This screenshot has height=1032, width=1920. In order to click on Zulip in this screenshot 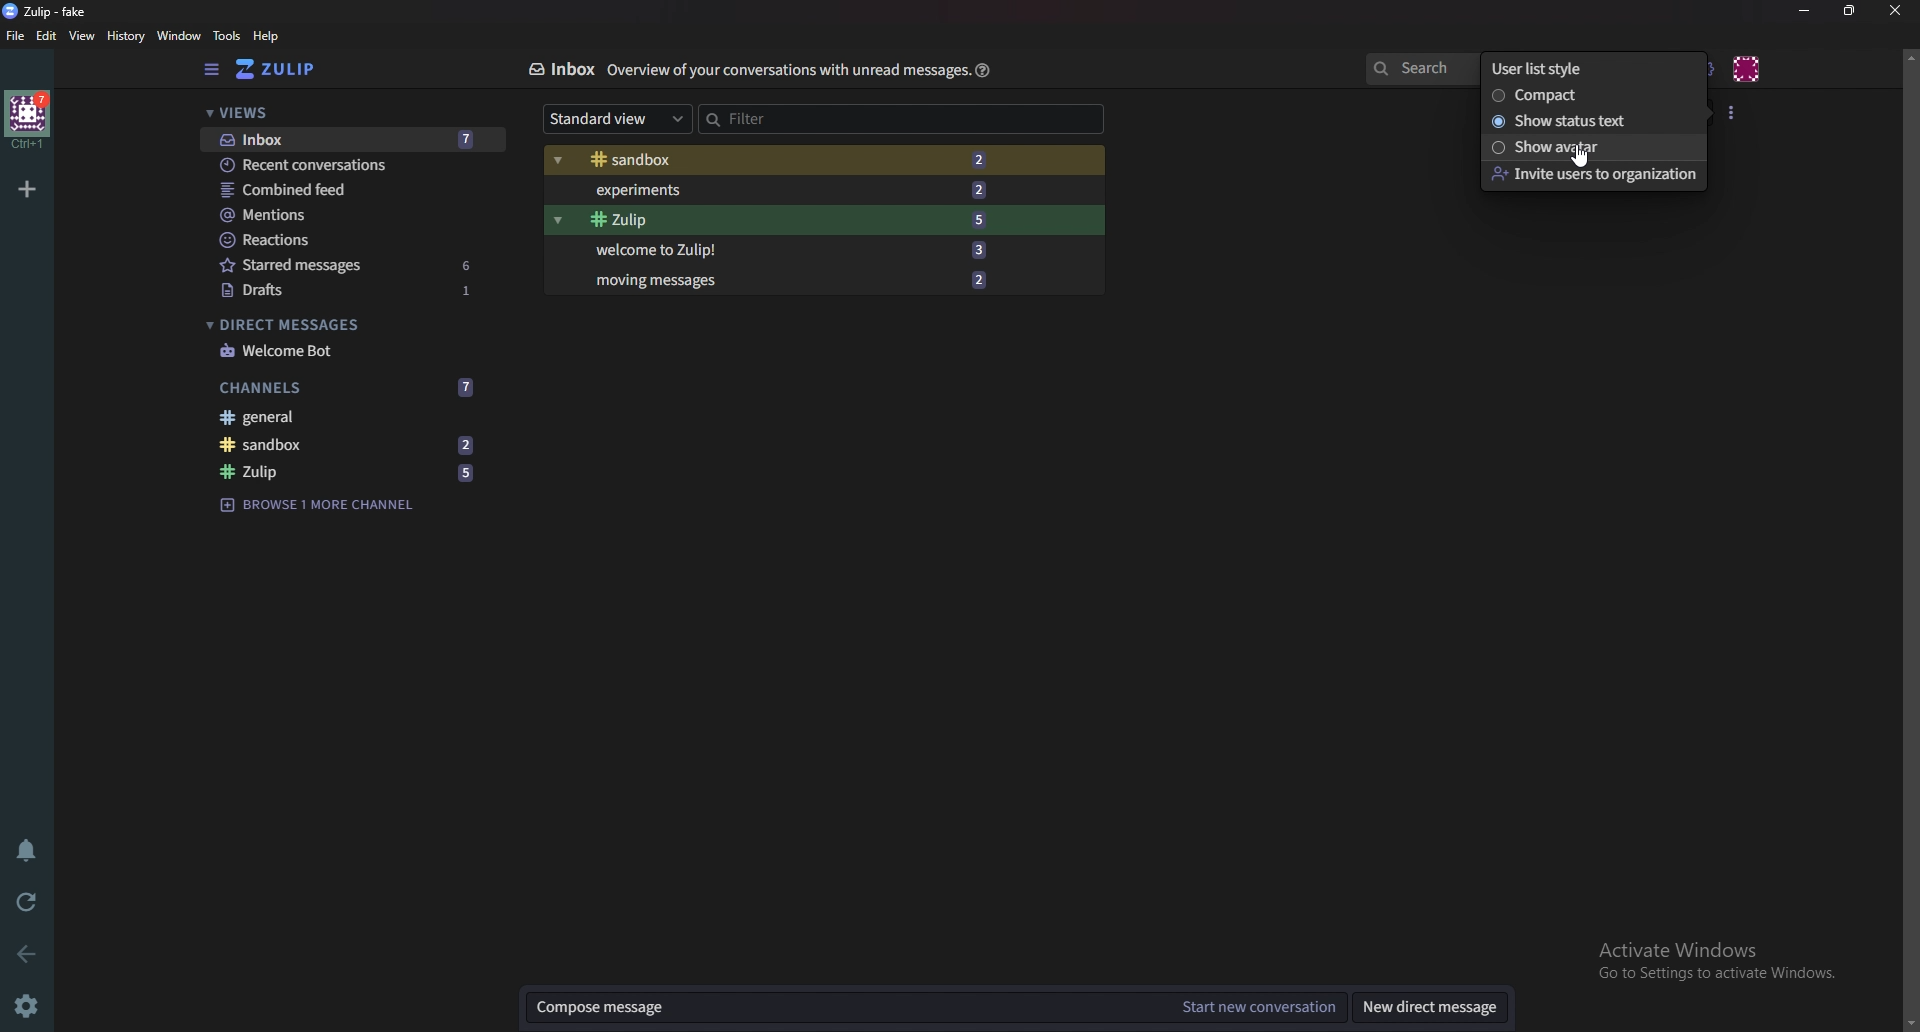, I will do `click(783, 220)`.